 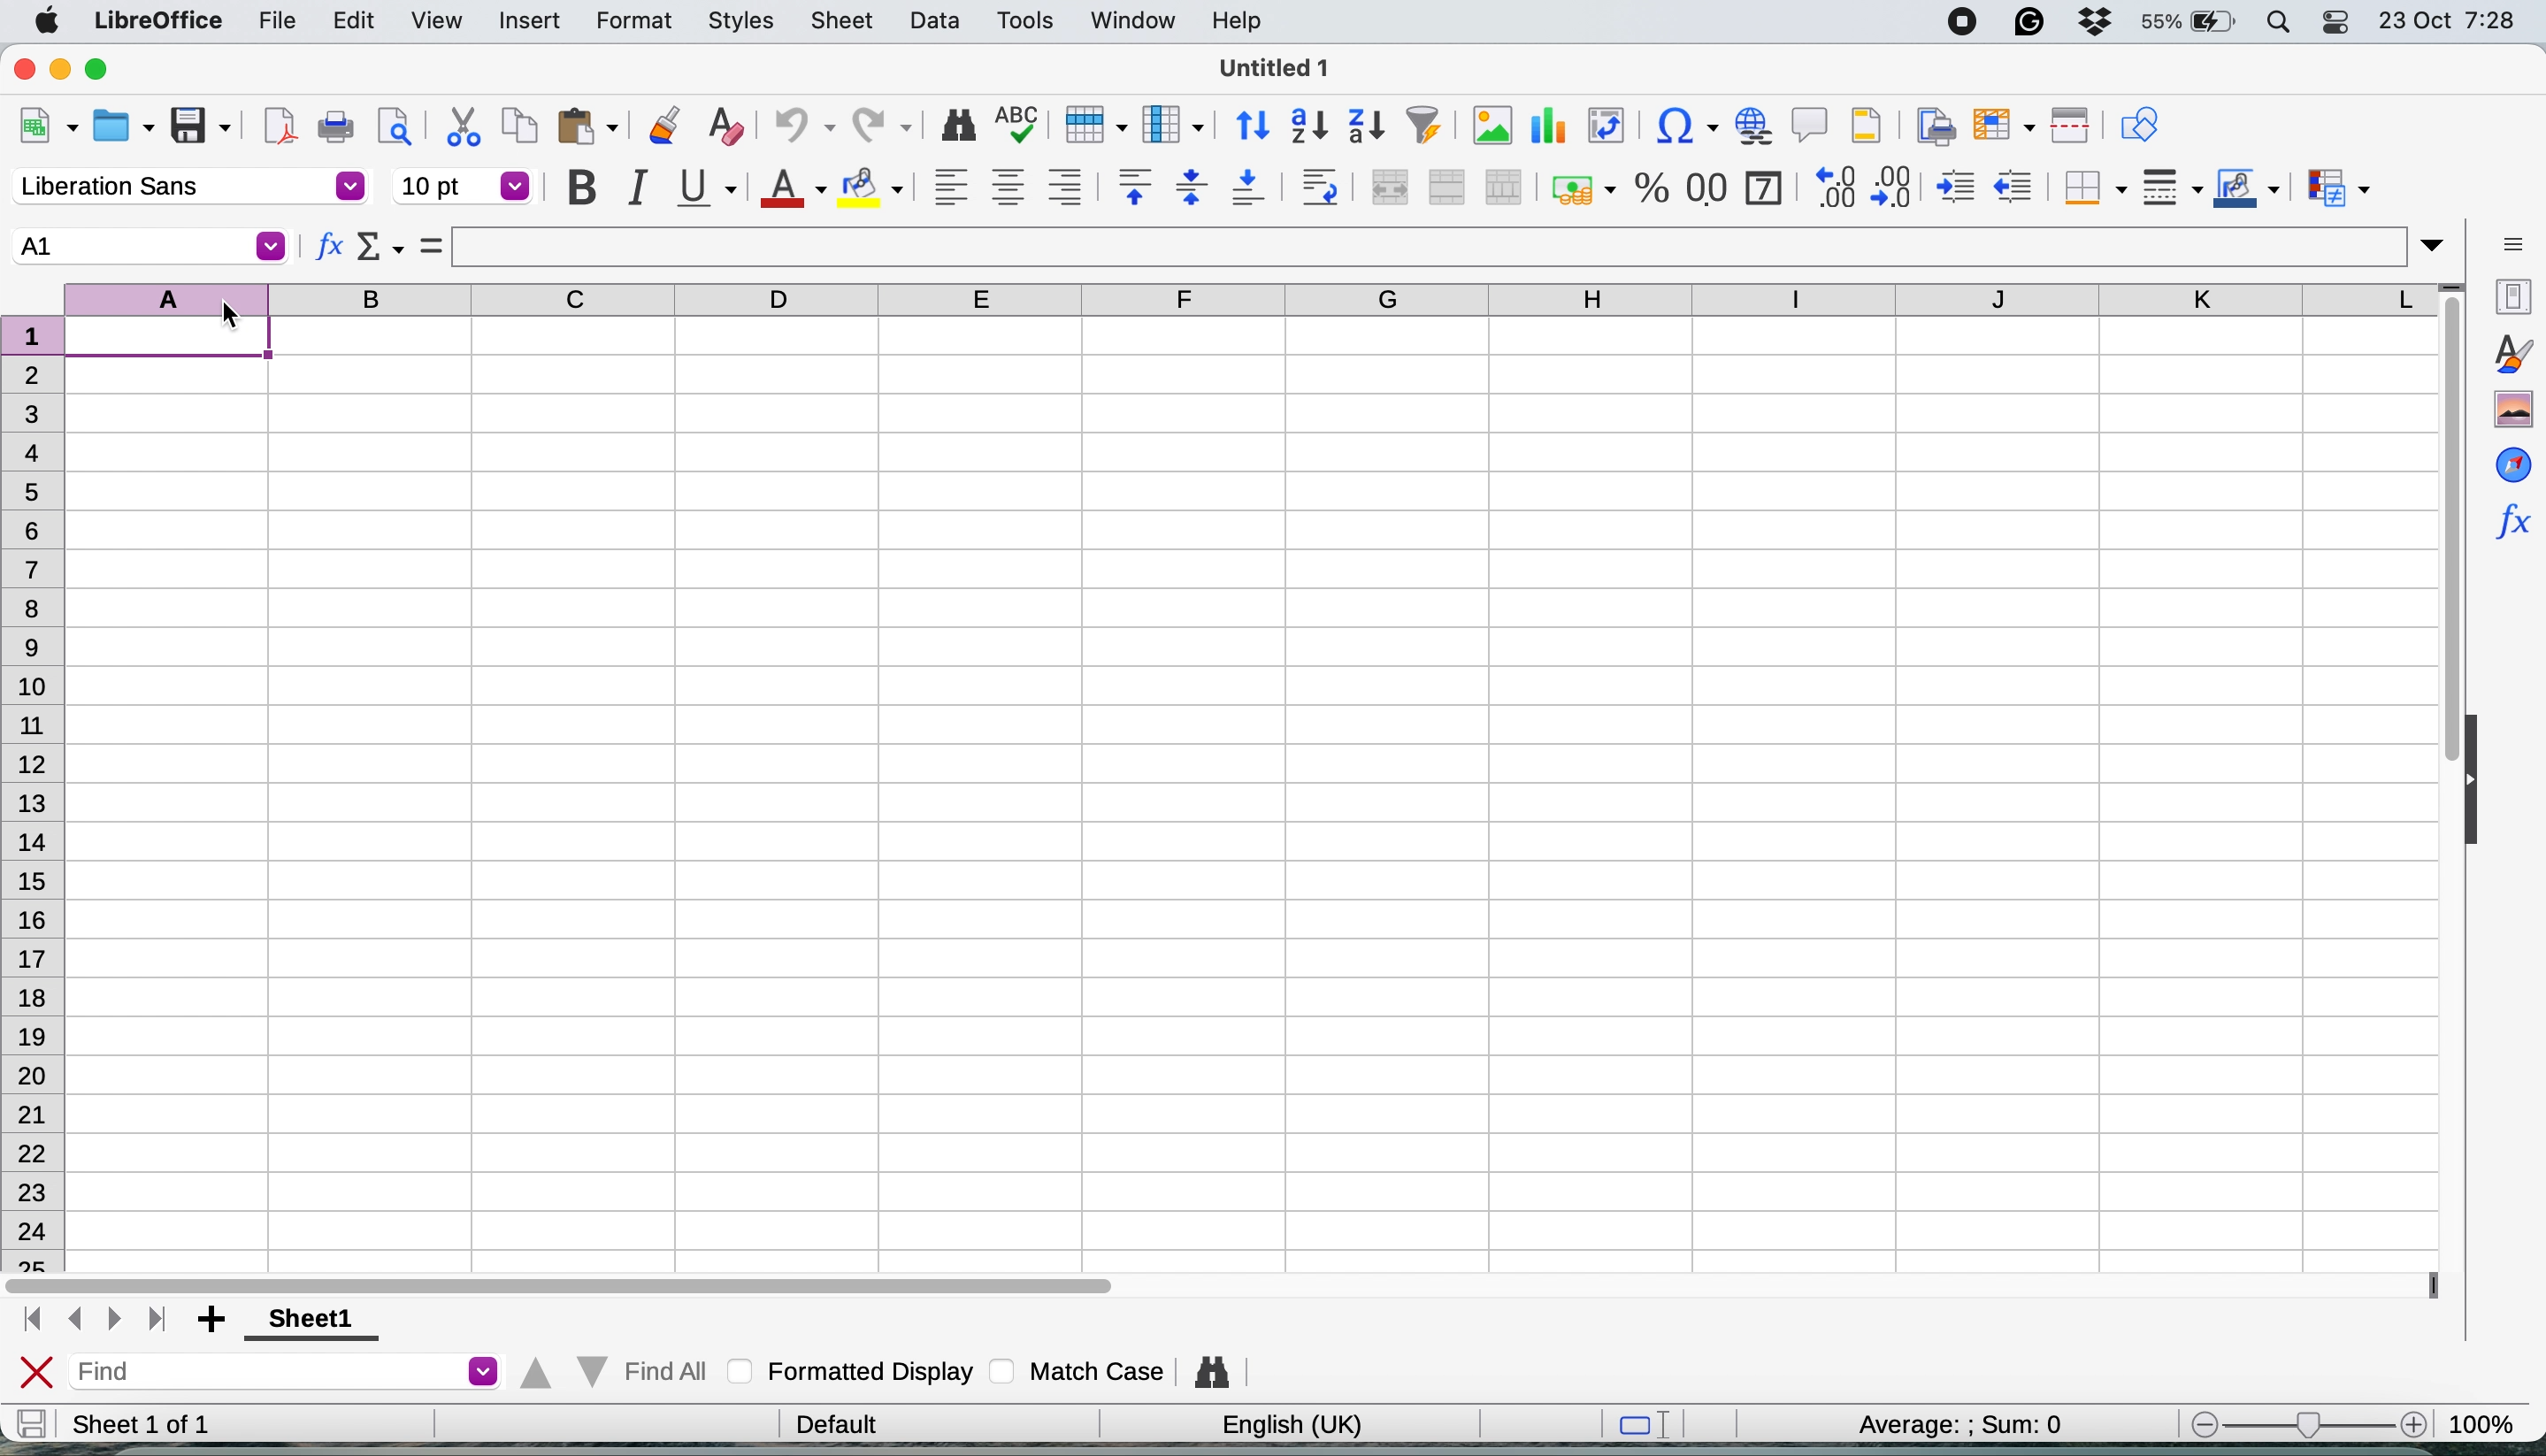 What do you see at coordinates (2513, 241) in the screenshot?
I see `sidebar settings` at bounding box center [2513, 241].